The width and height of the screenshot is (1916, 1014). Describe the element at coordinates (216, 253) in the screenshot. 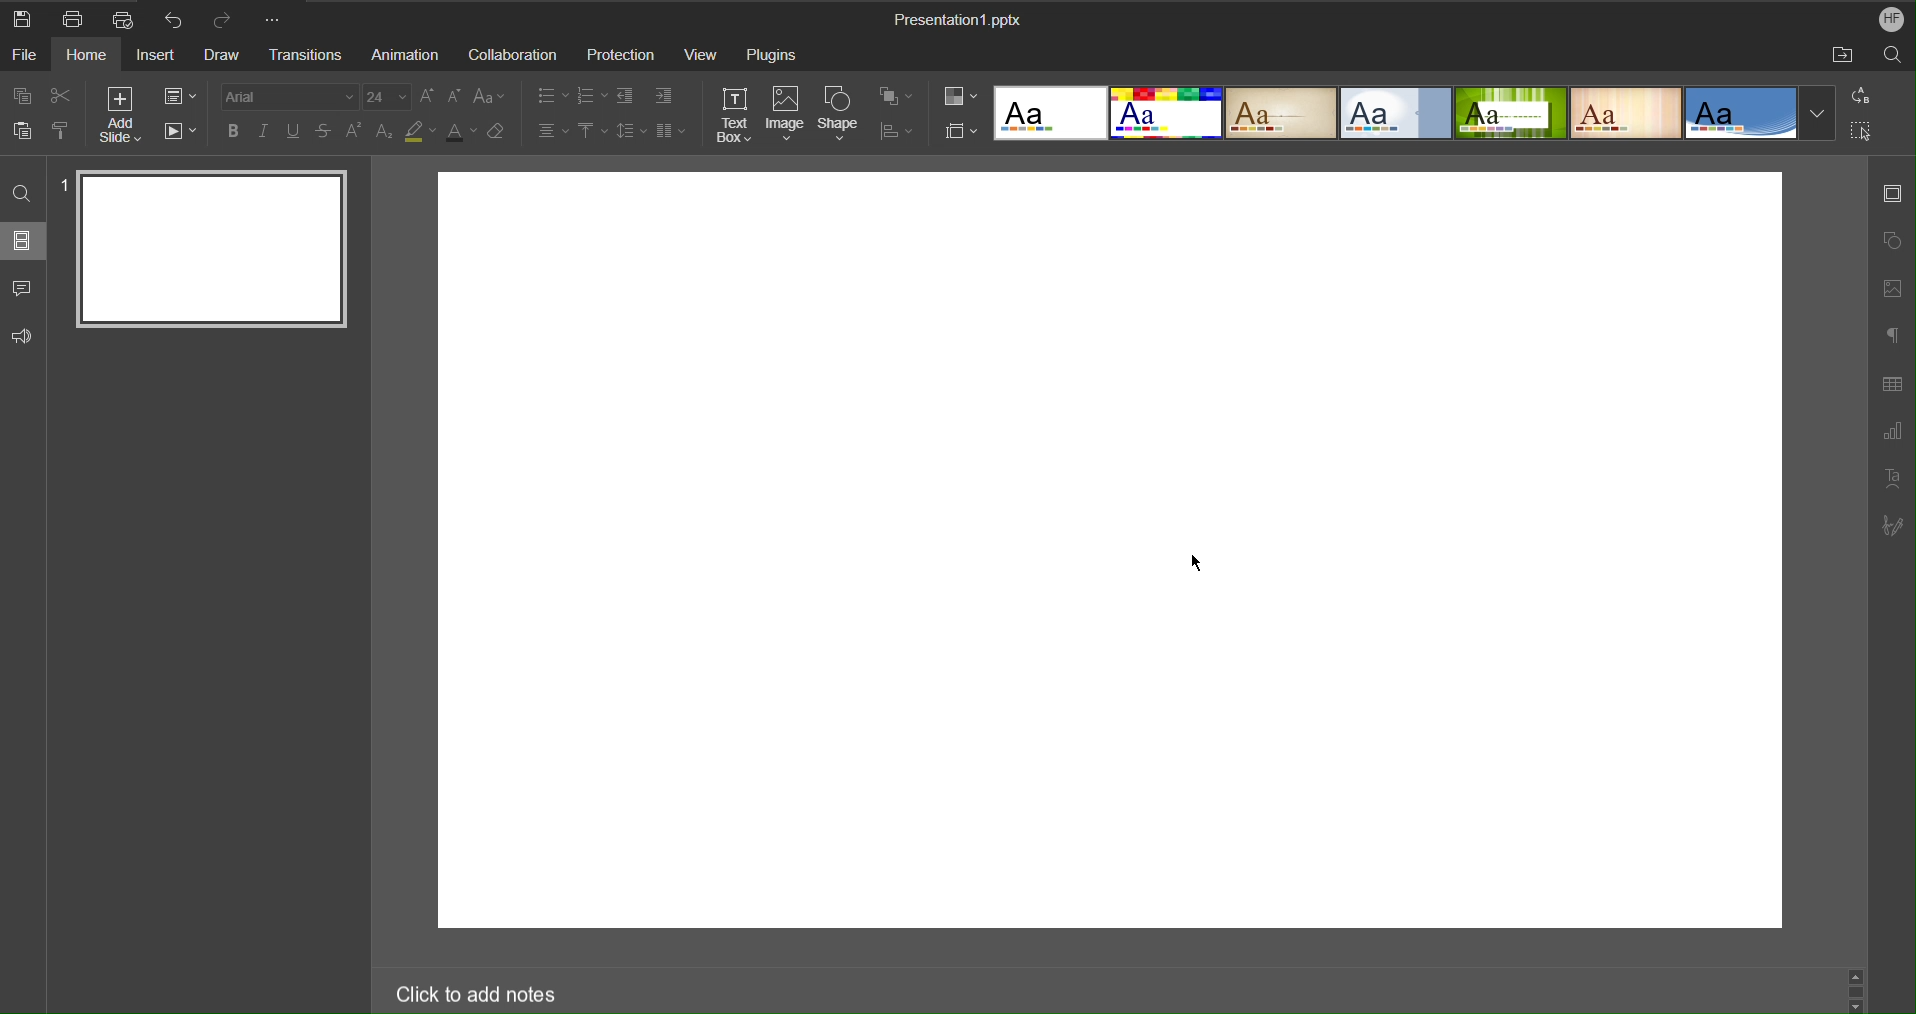

I see `Slide 1` at that location.